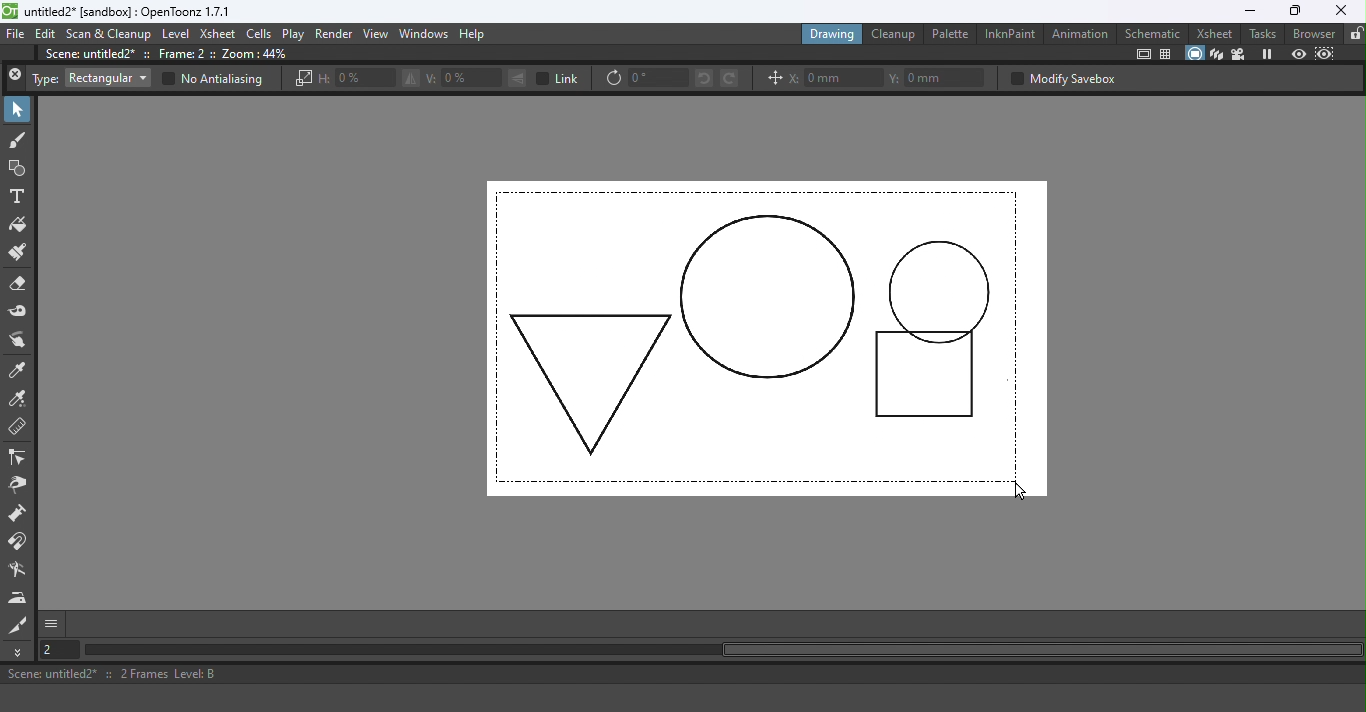 The width and height of the screenshot is (1366, 712). Describe the element at coordinates (1294, 10) in the screenshot. I see `Maximize` at that location.